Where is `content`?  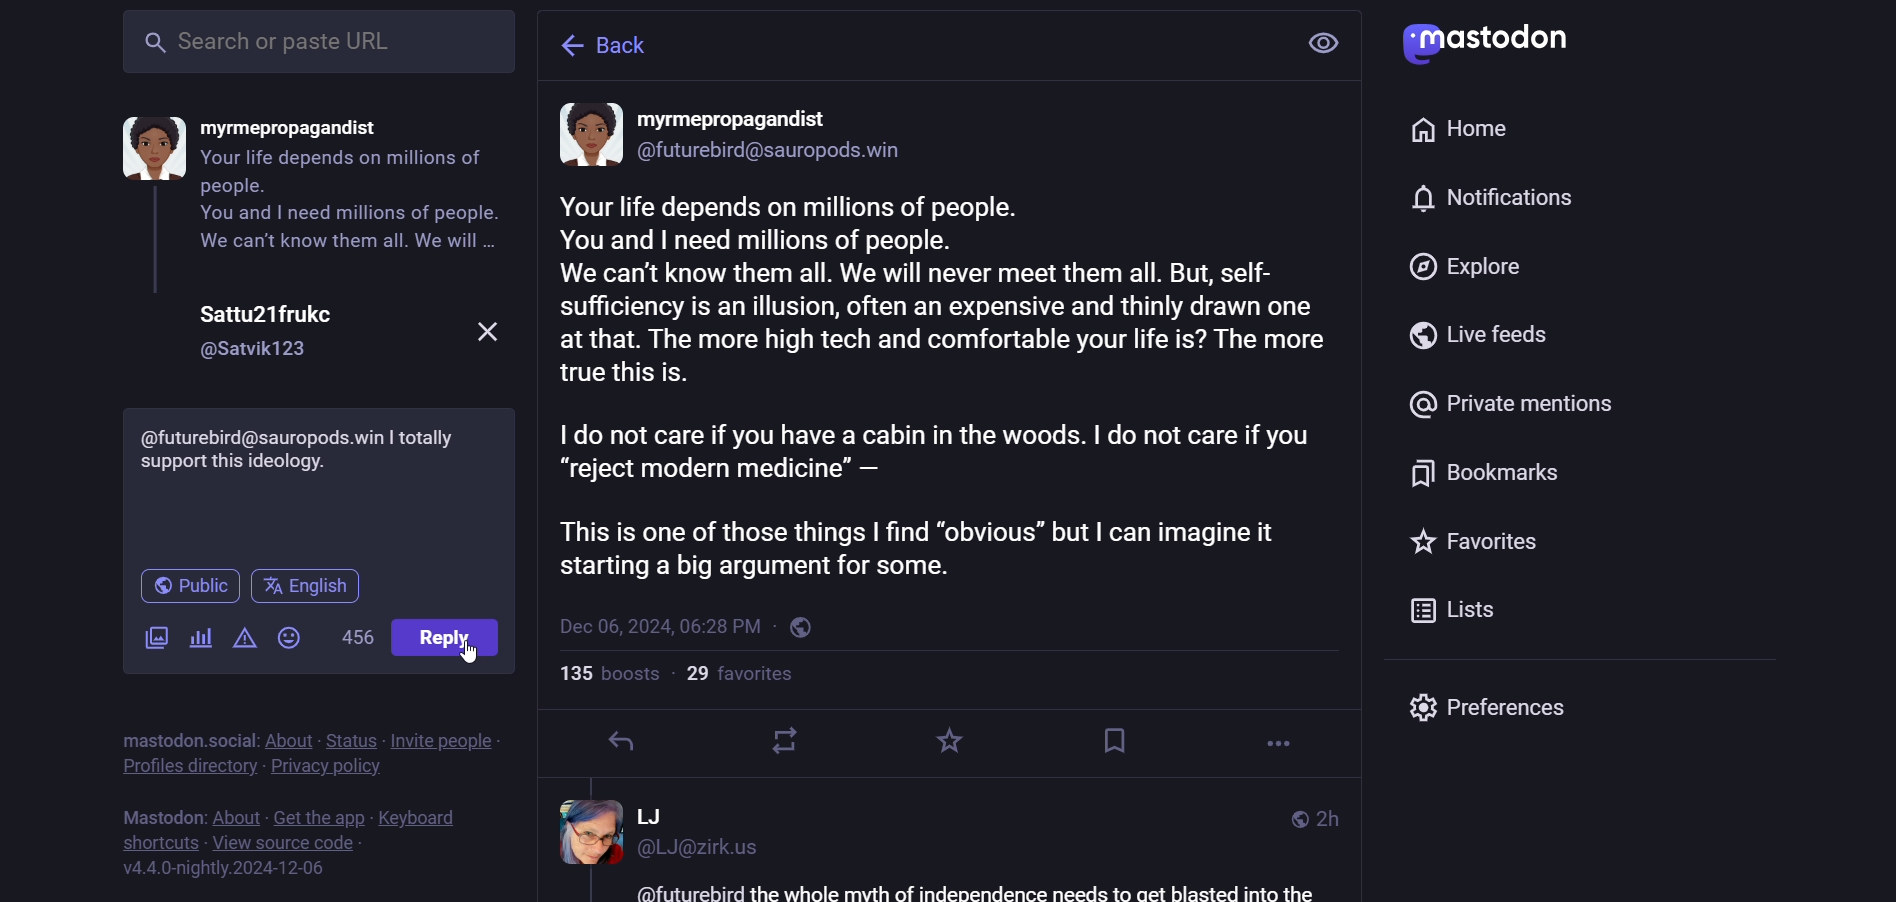 content is located at coordinates (355, 200).